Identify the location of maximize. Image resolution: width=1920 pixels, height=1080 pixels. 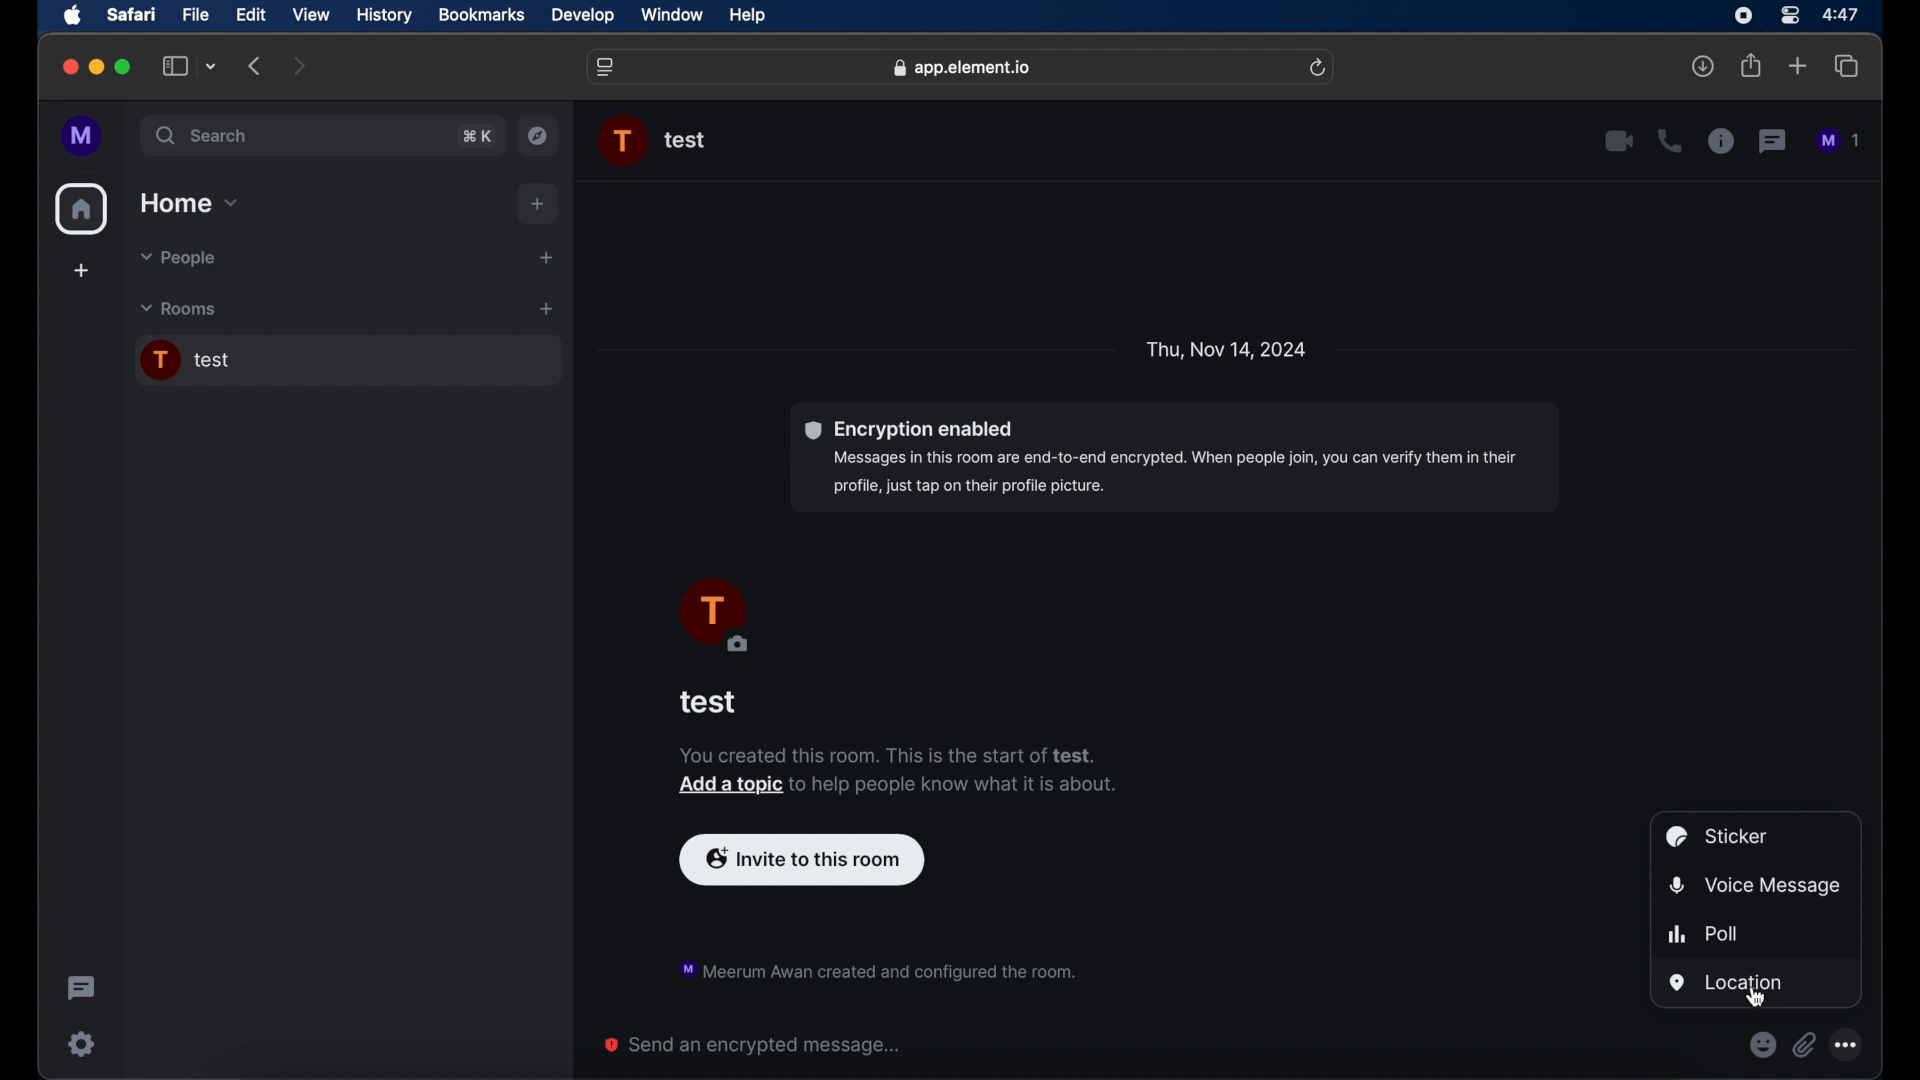
(124, 67).